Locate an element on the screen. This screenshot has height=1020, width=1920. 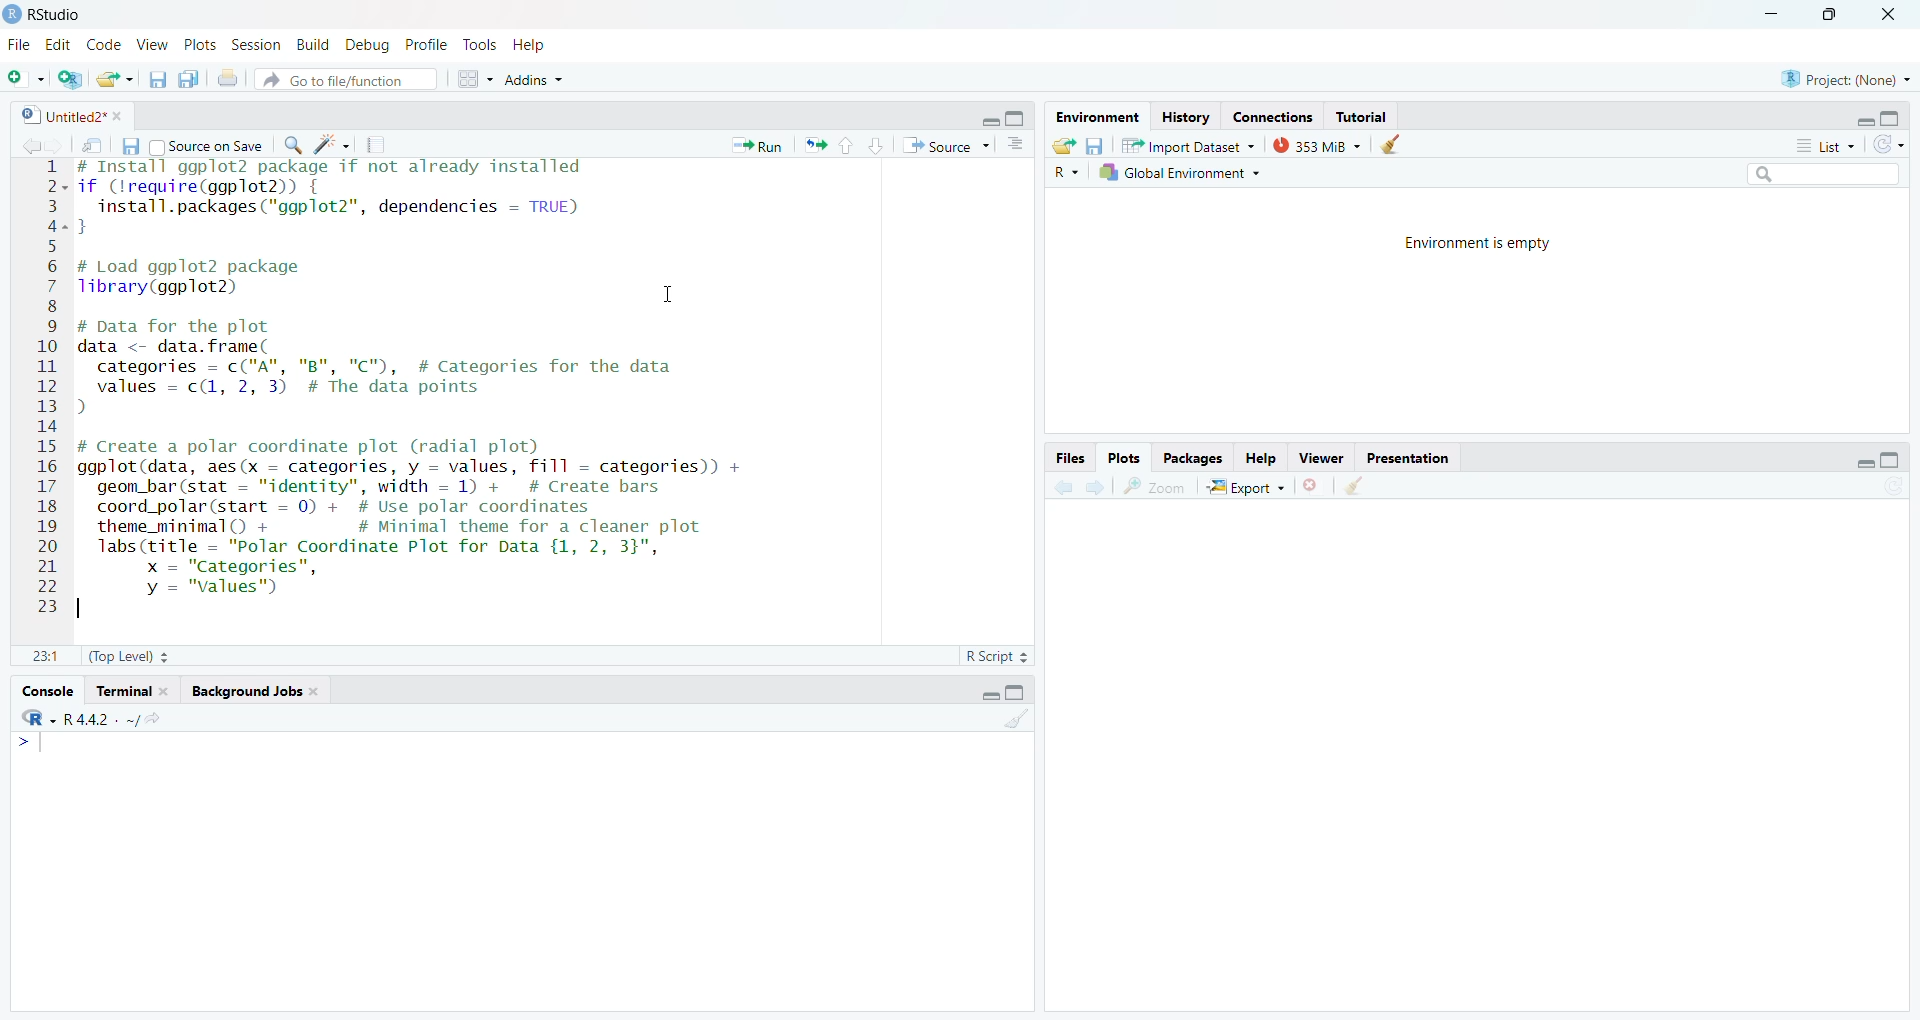
save current file is located at coordinates (130, 146).